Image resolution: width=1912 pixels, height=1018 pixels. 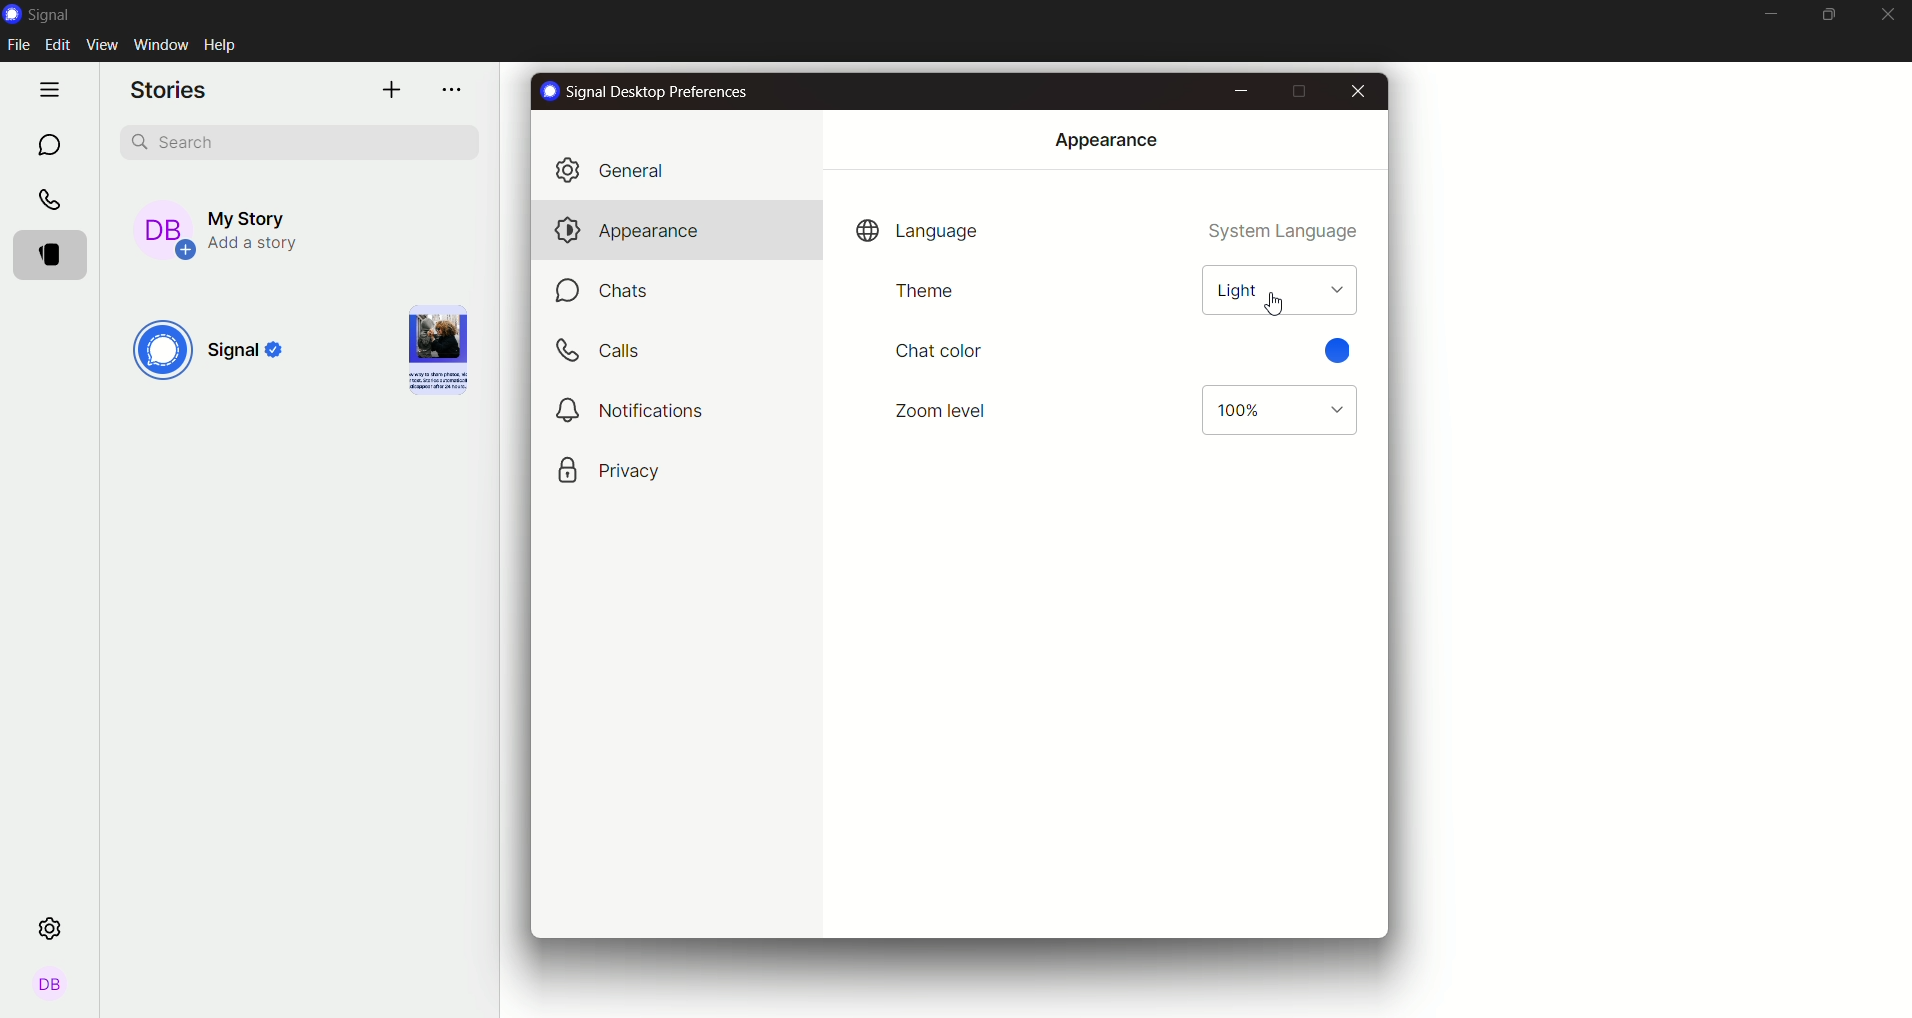 I want to click on close, so click(x=1356, y=91).